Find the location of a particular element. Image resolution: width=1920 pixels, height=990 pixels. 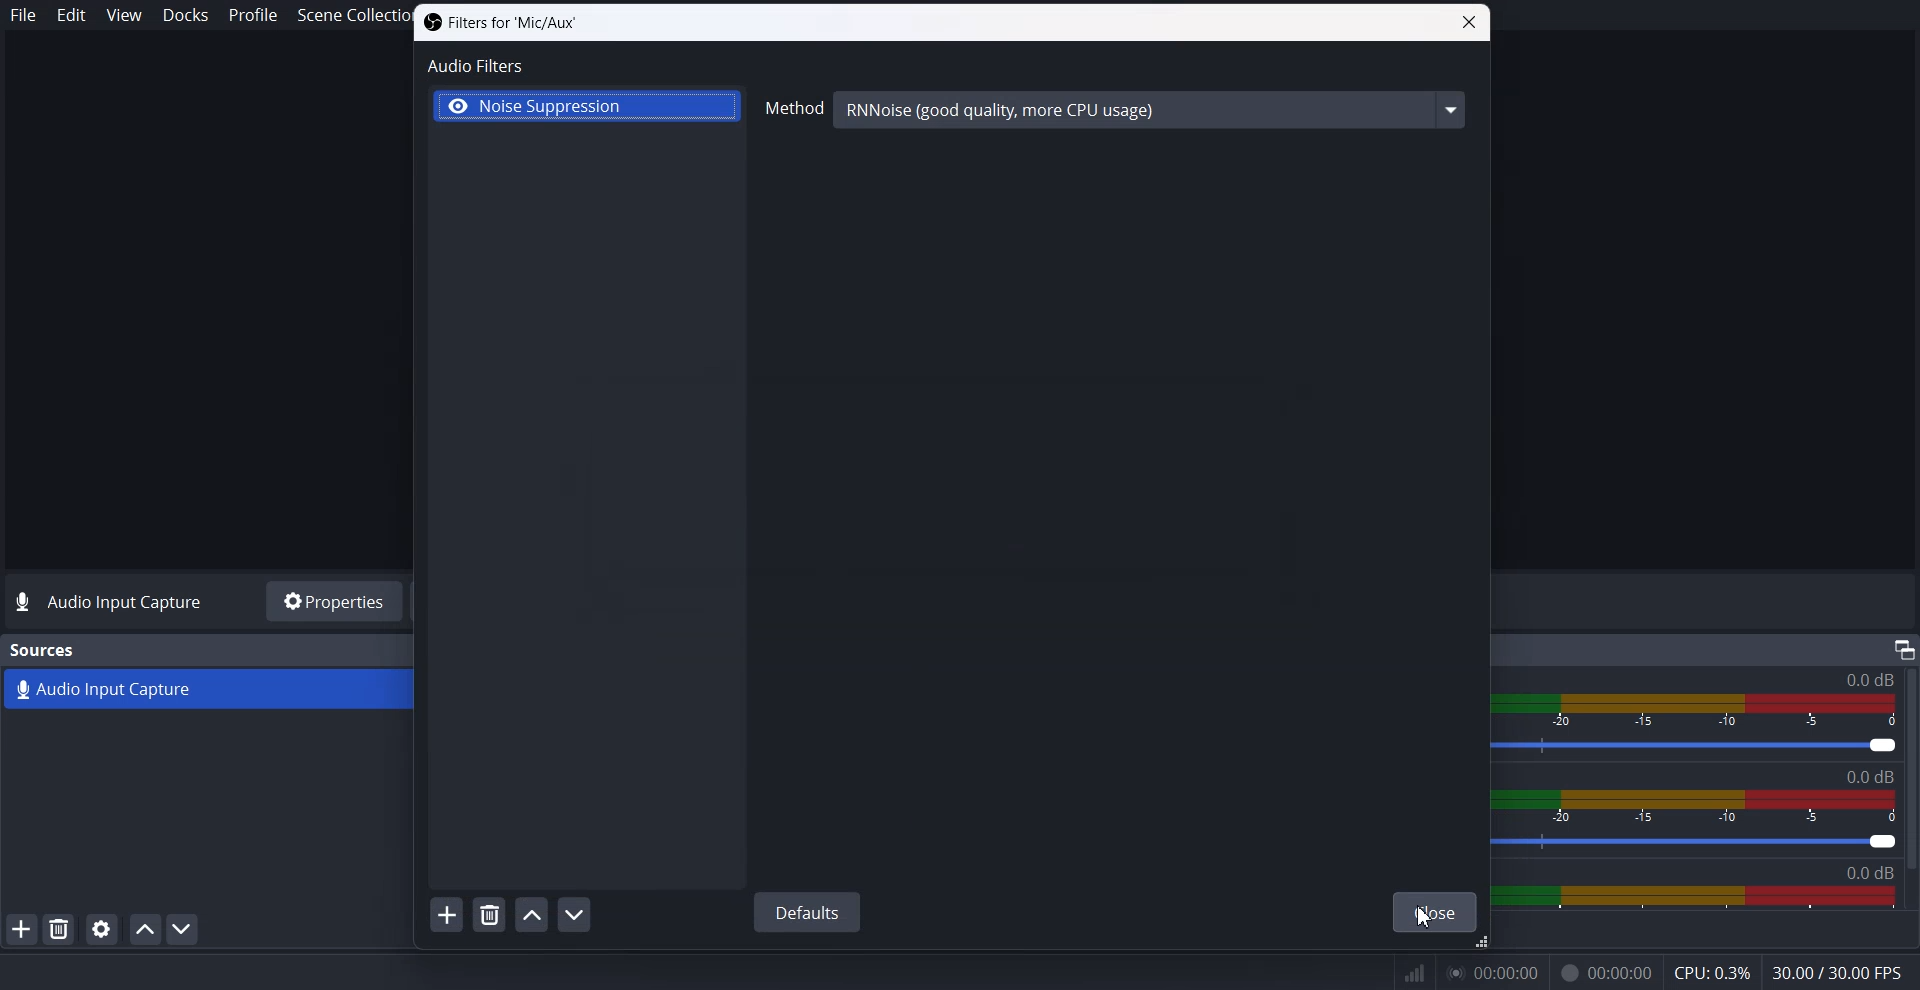

File is located at coordinates (24, 15).